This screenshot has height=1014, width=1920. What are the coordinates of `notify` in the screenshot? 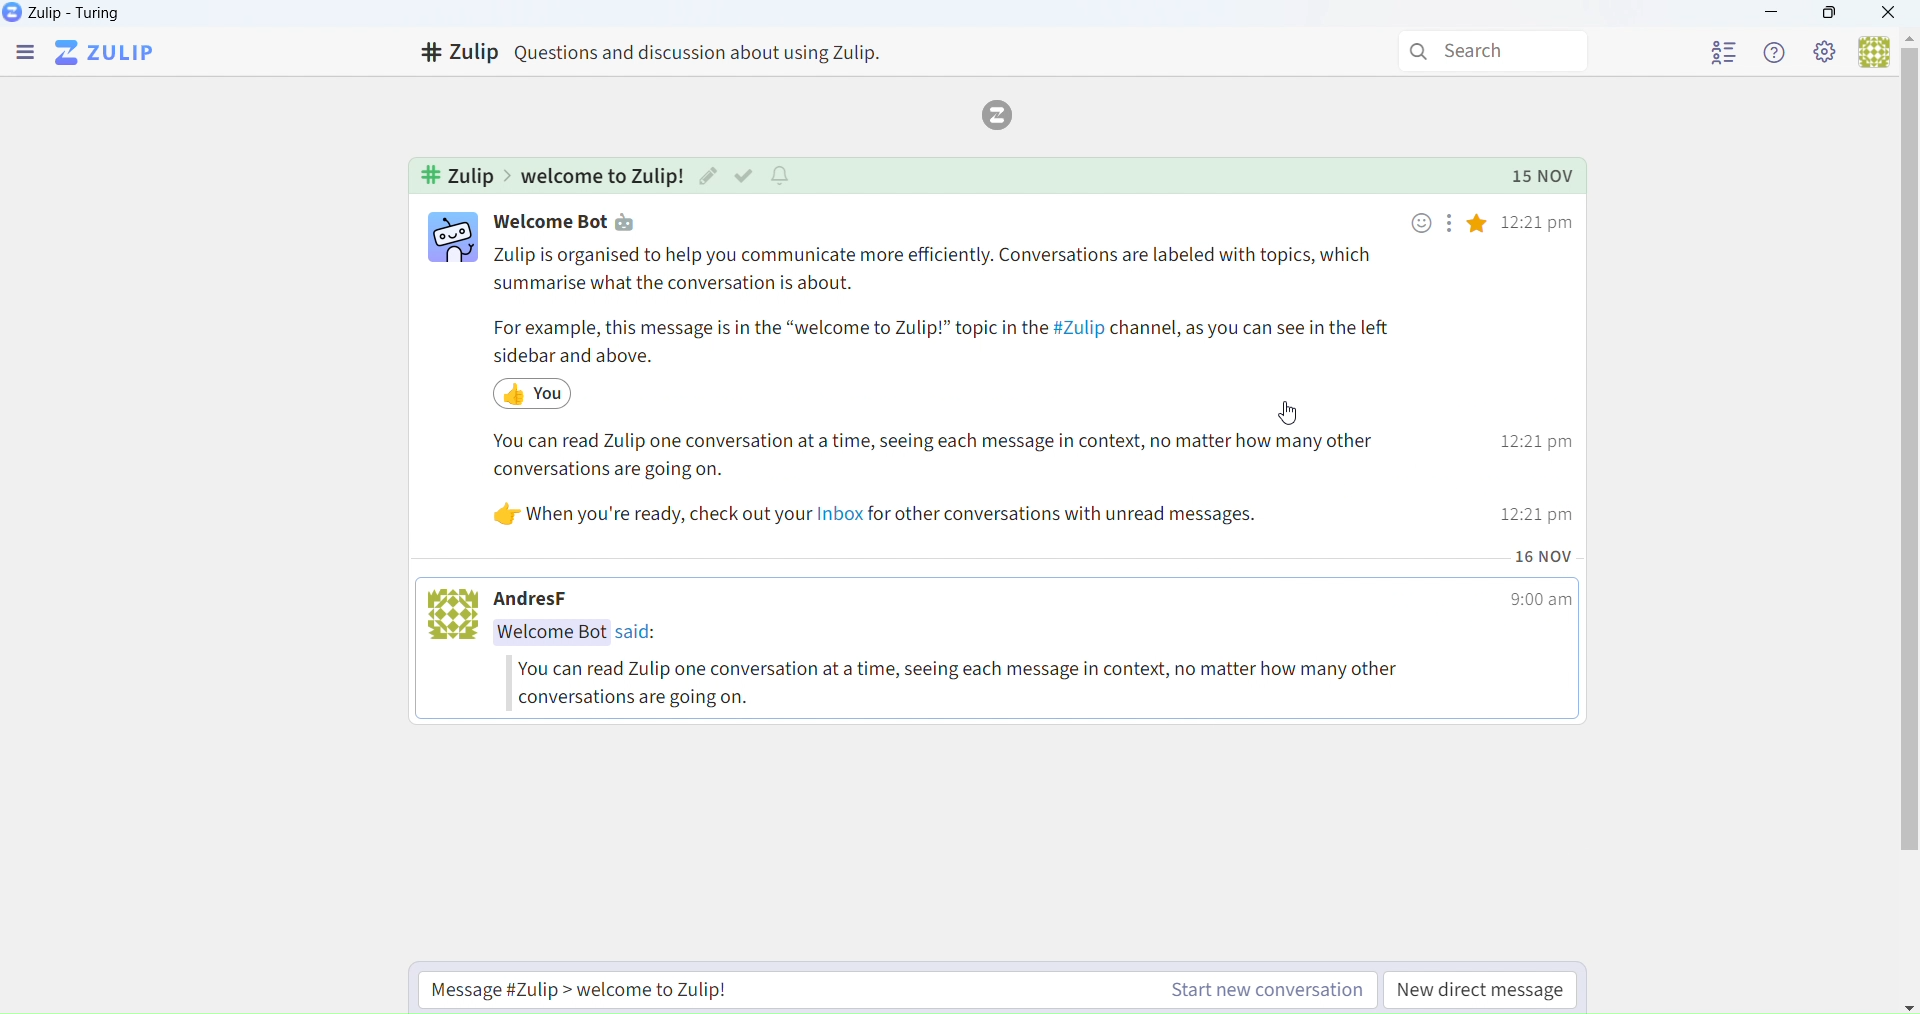 It's located at (783, 175).